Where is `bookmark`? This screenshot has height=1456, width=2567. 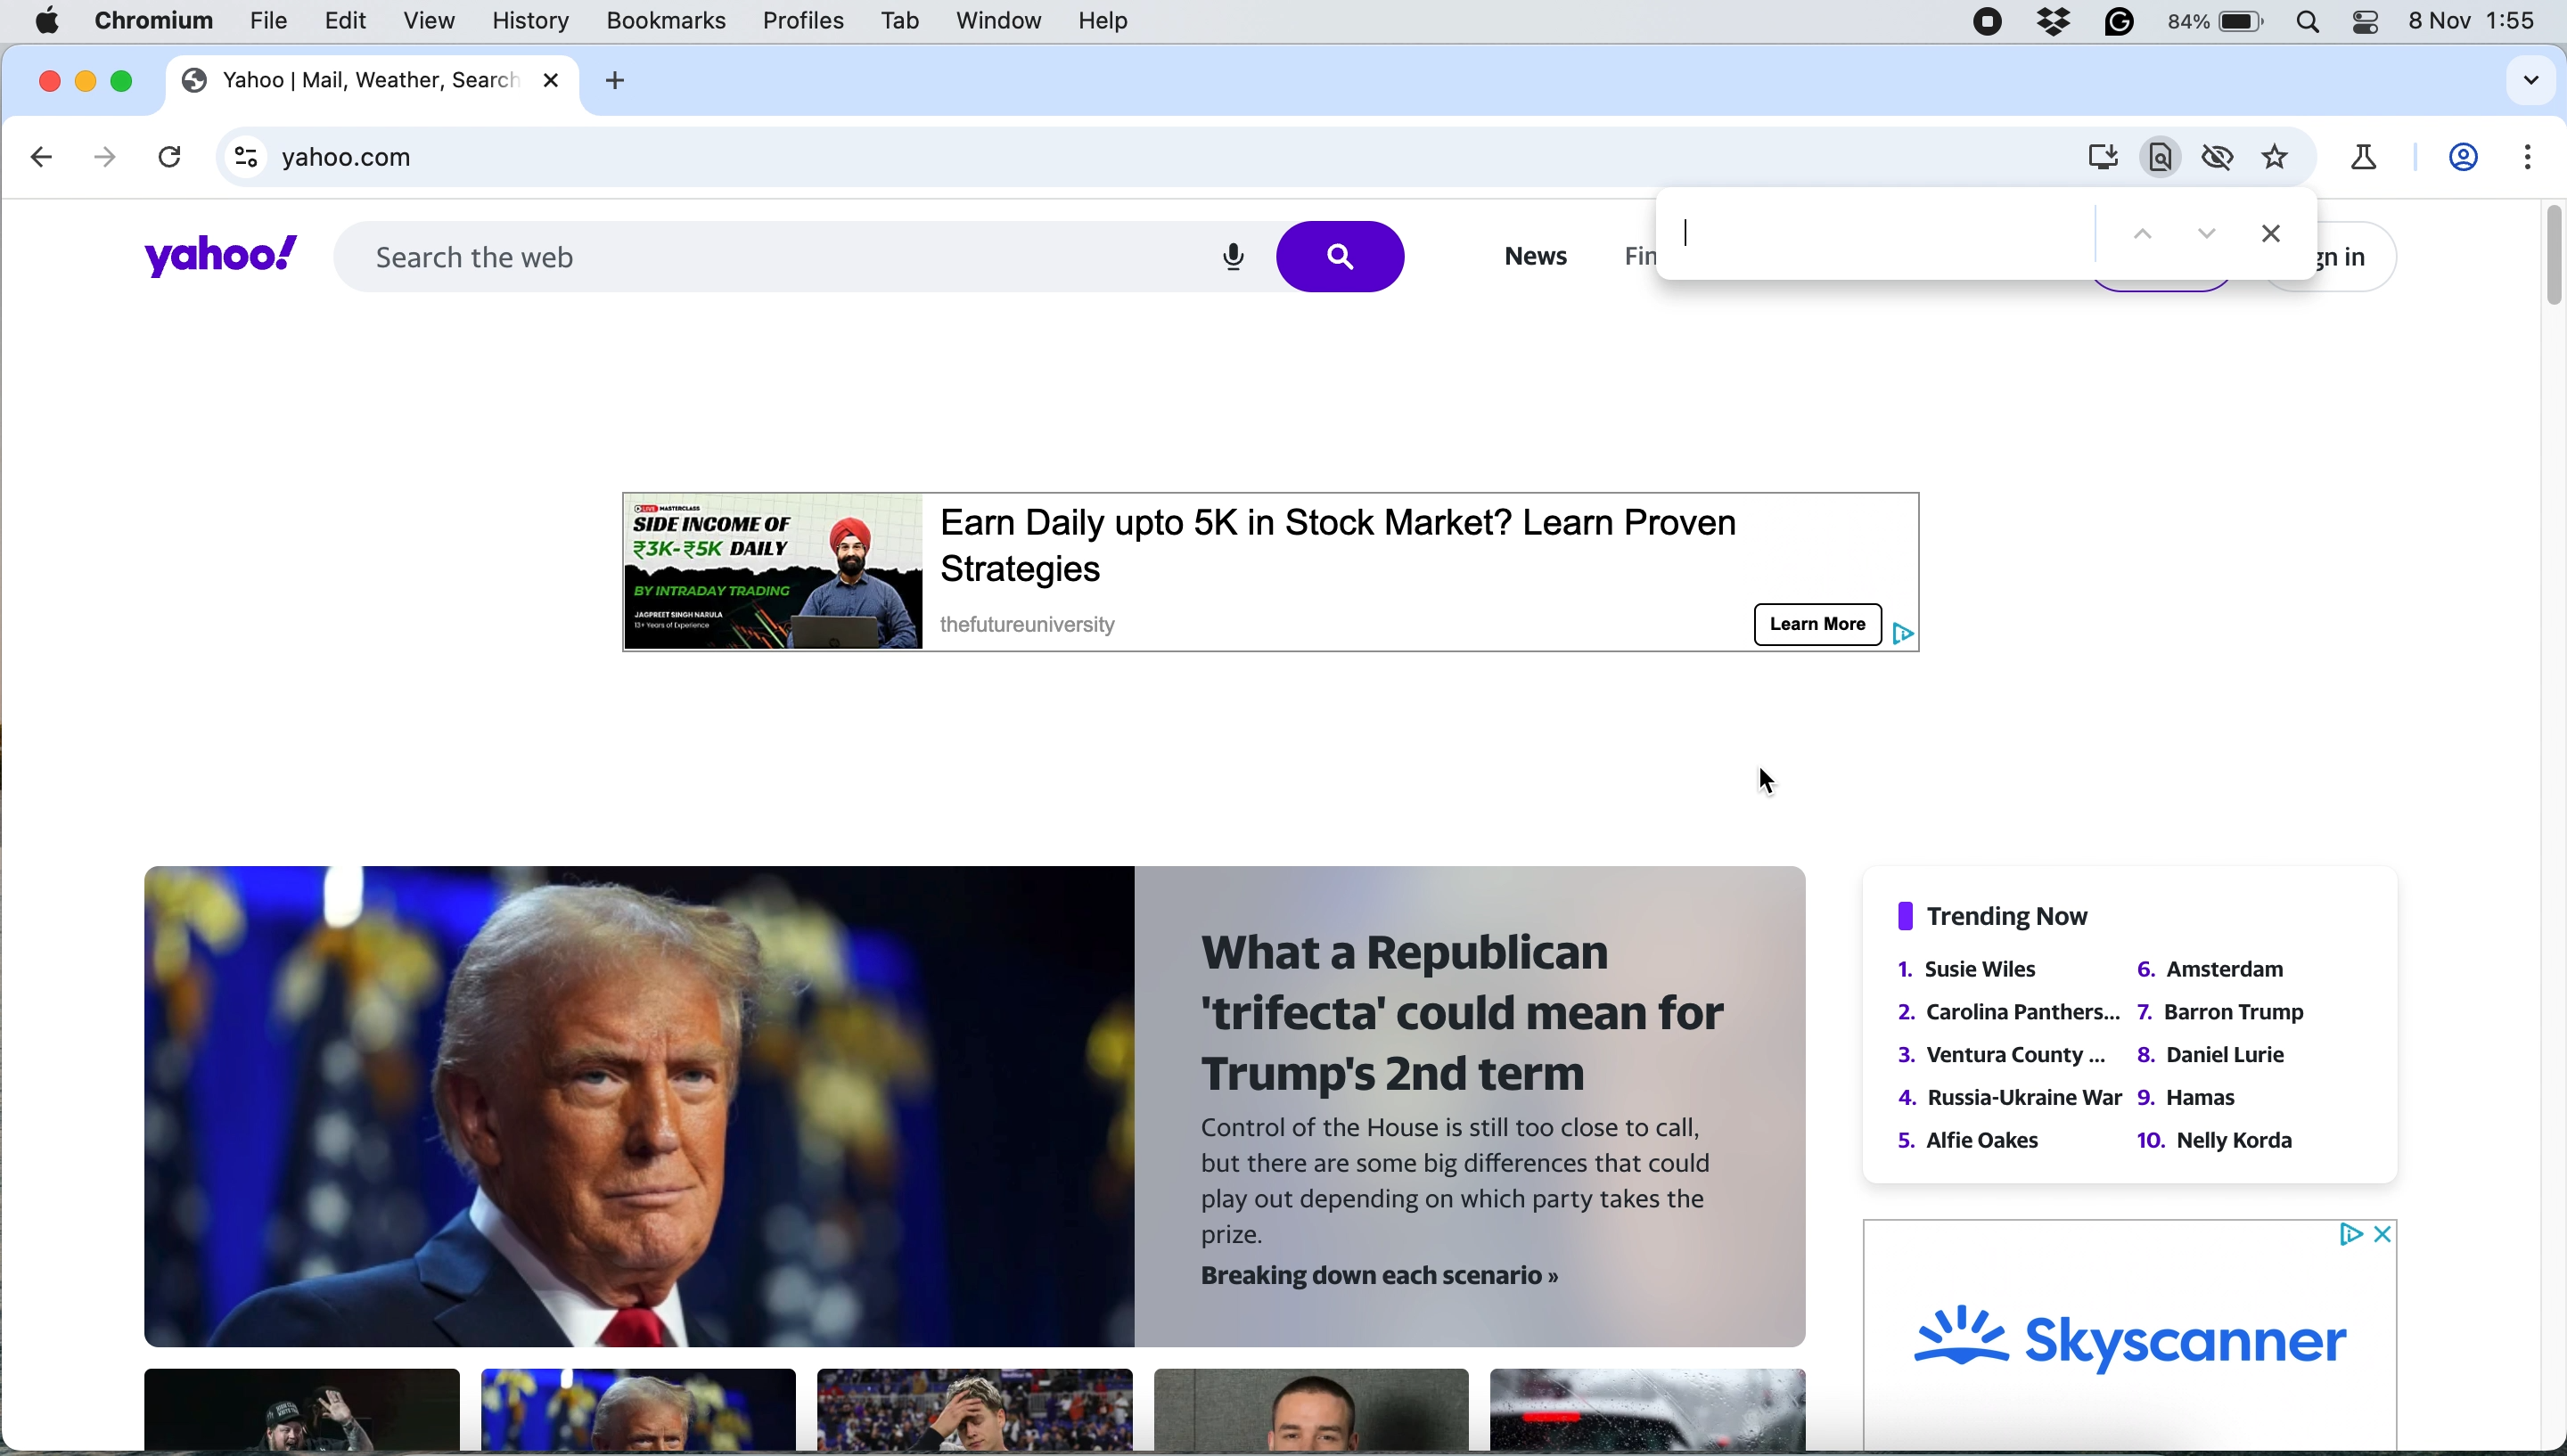 bookmark is located at coordinates (2286, 159).